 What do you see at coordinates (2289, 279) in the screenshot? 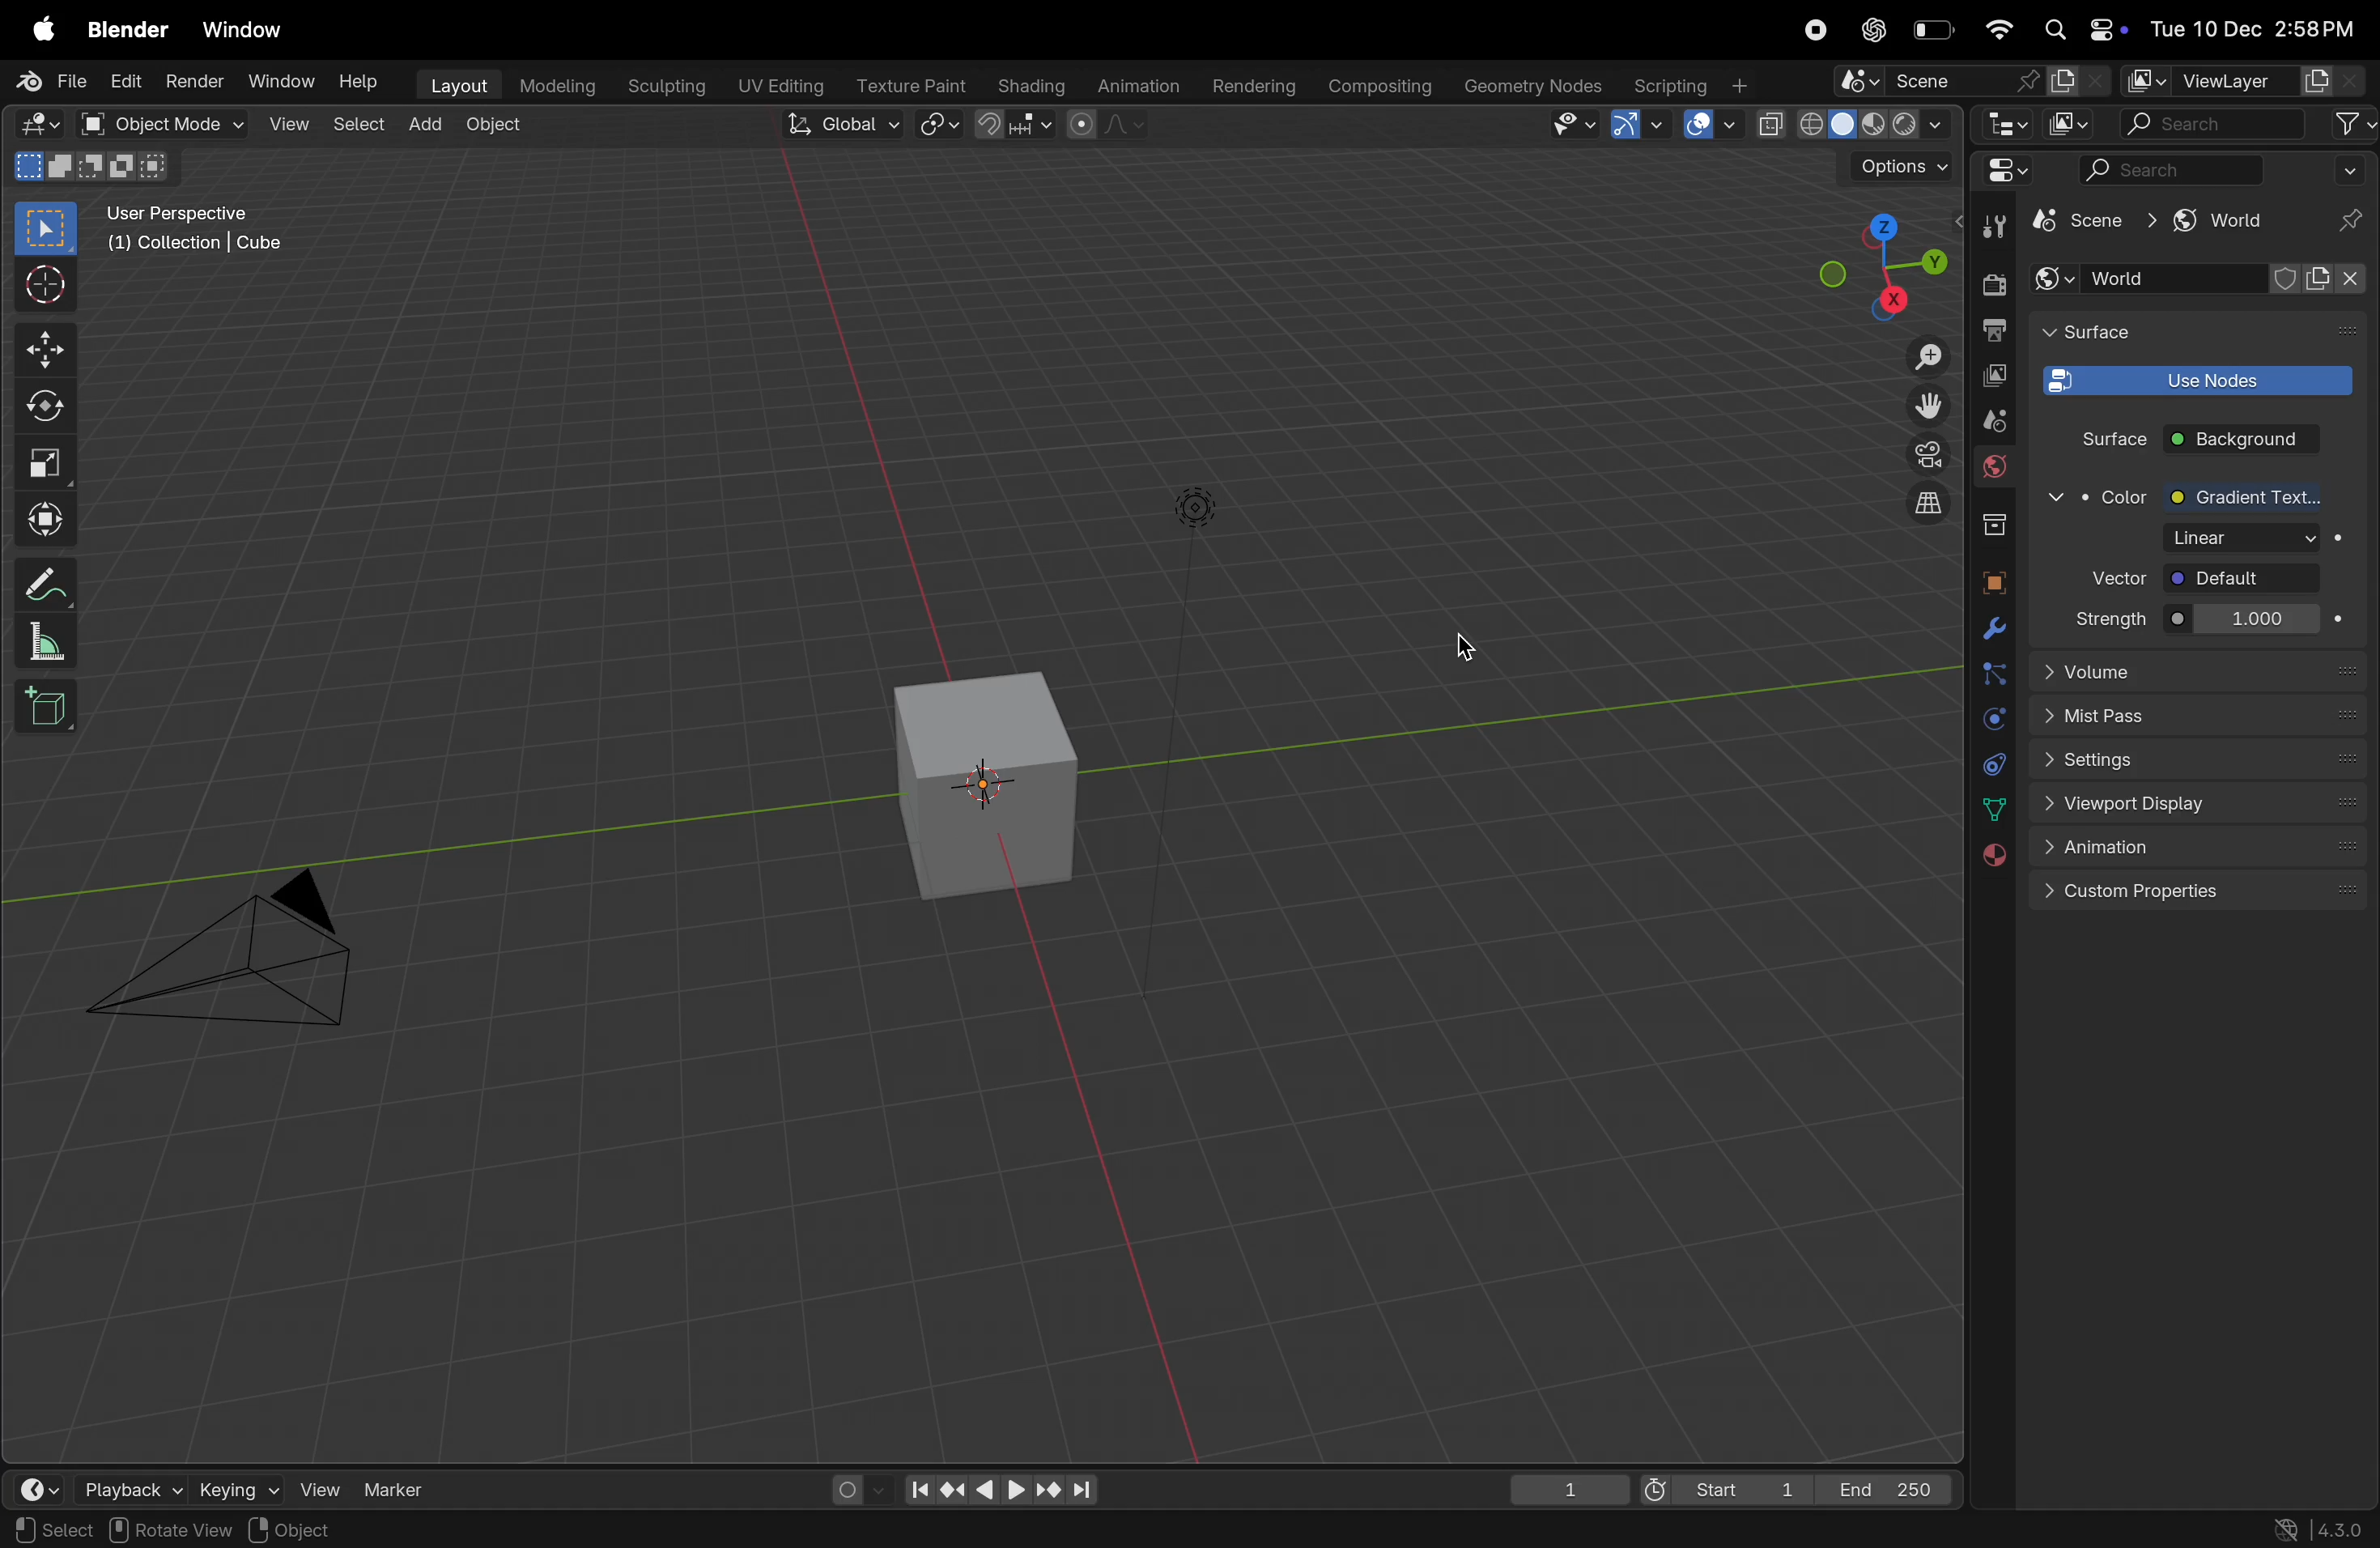
I see `shield` at bounding box center [2289, 279].